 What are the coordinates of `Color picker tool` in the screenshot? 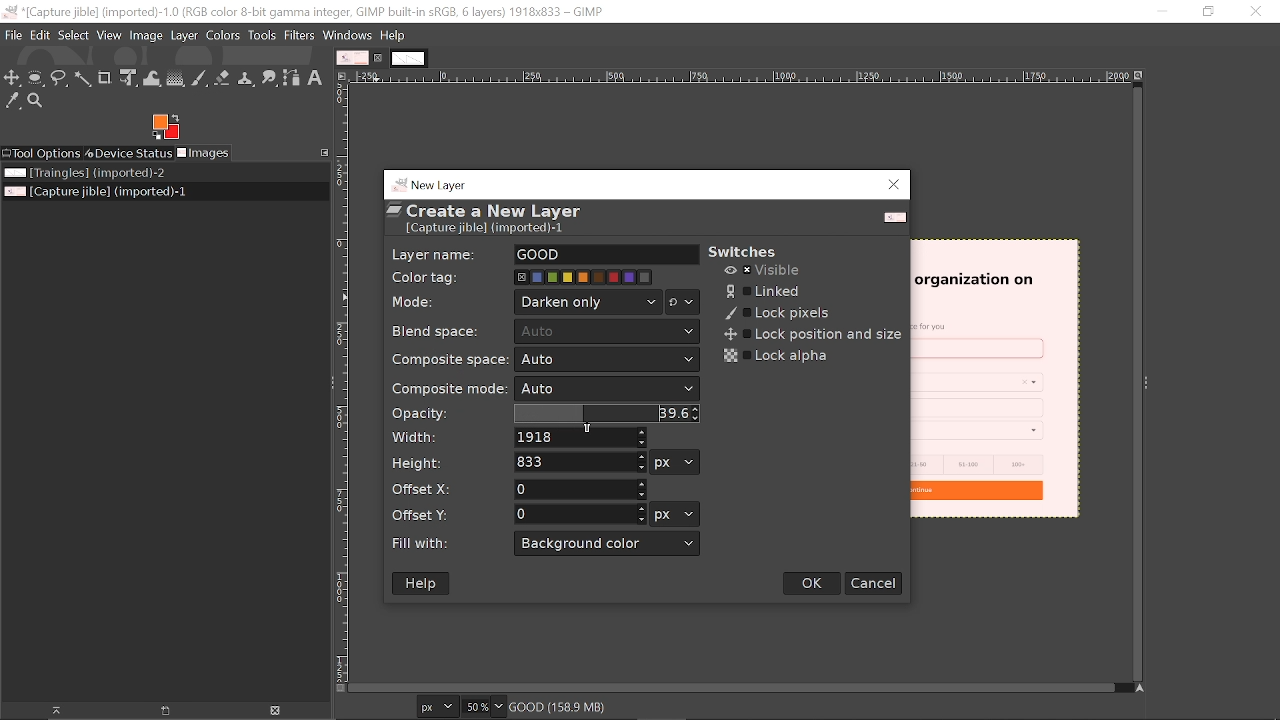 It's located at (11, 101).